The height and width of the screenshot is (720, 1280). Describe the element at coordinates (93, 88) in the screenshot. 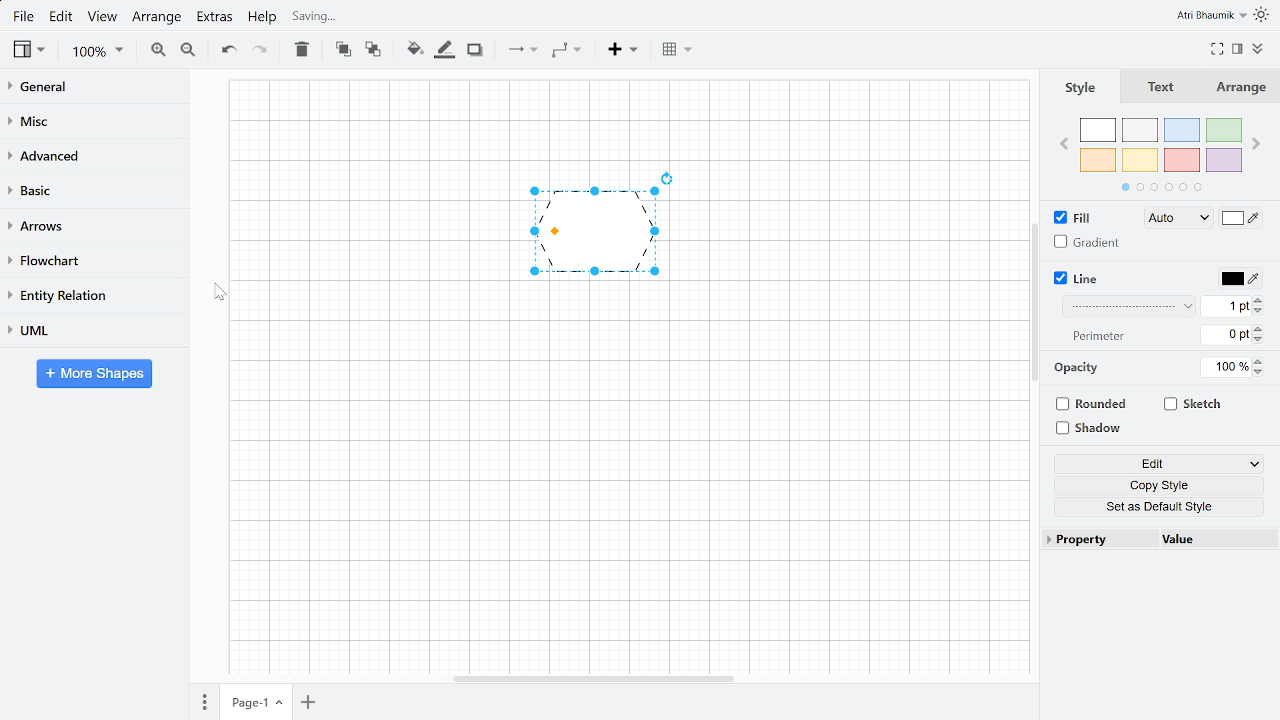

I see `General` at that location.